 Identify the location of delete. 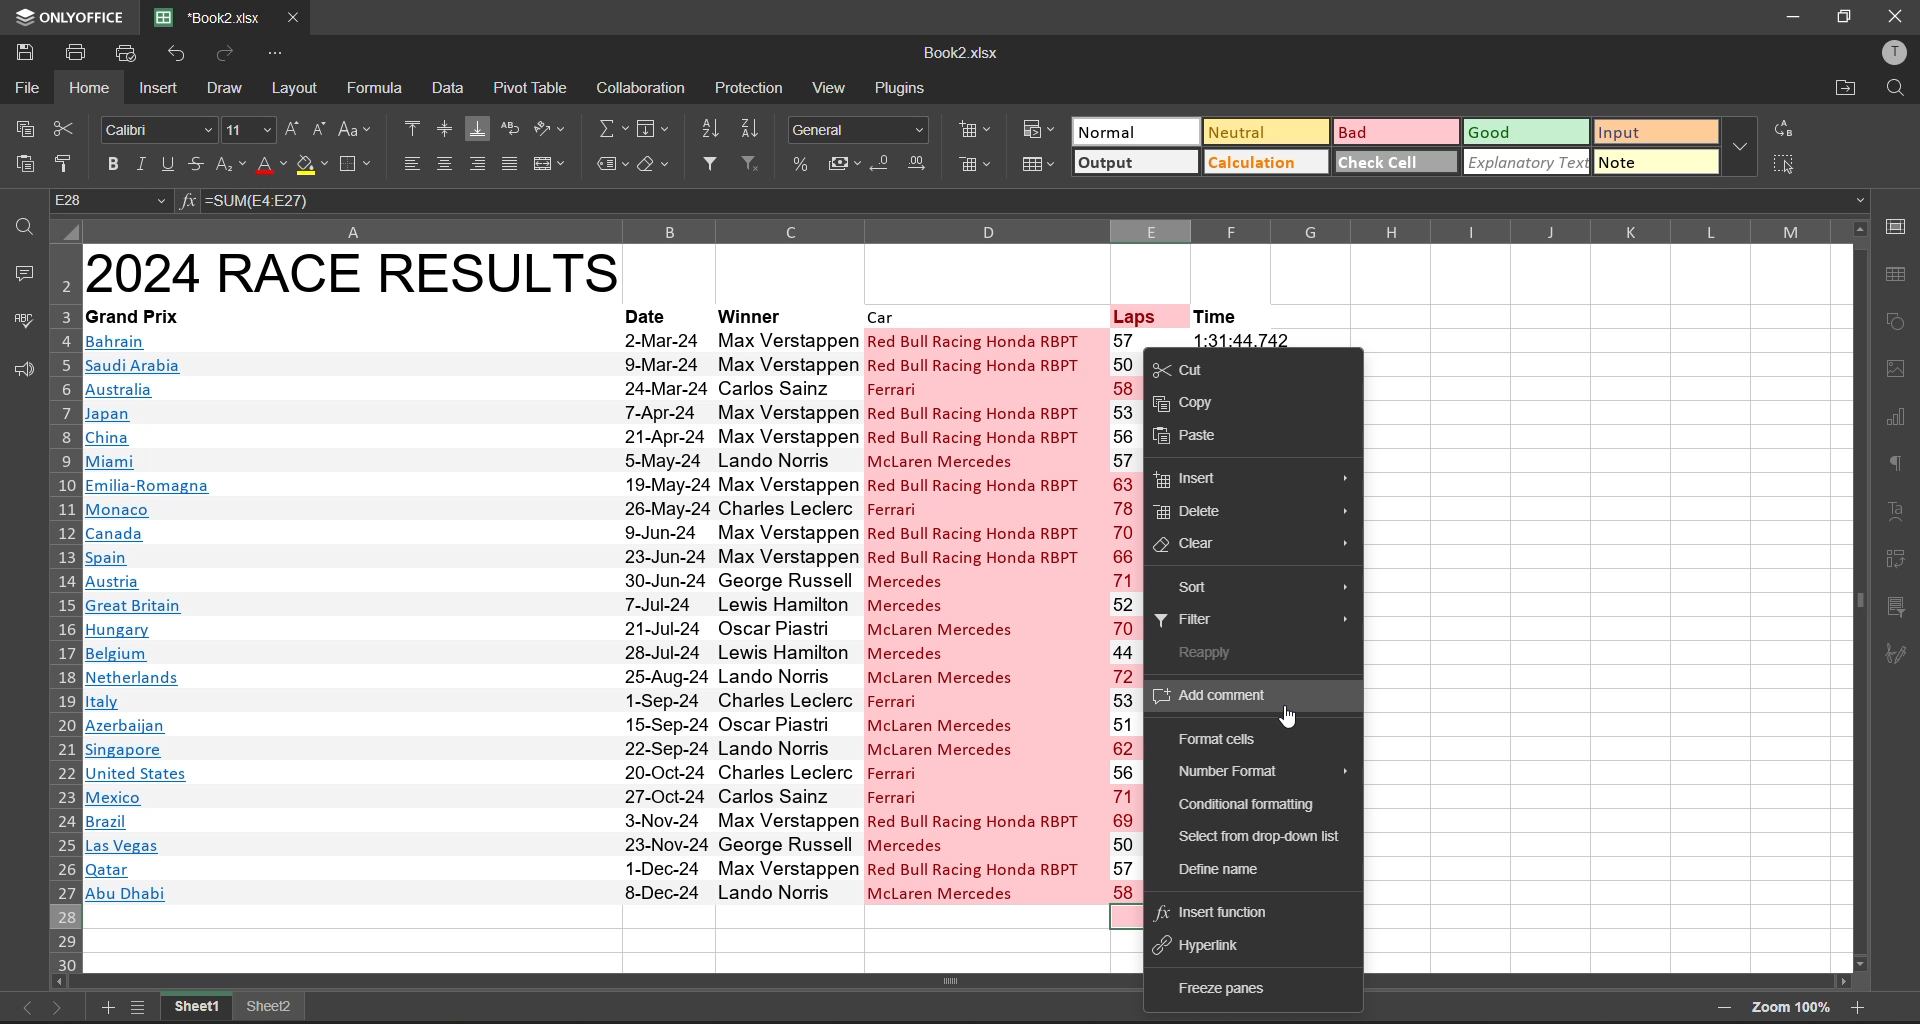
(1251, 511).